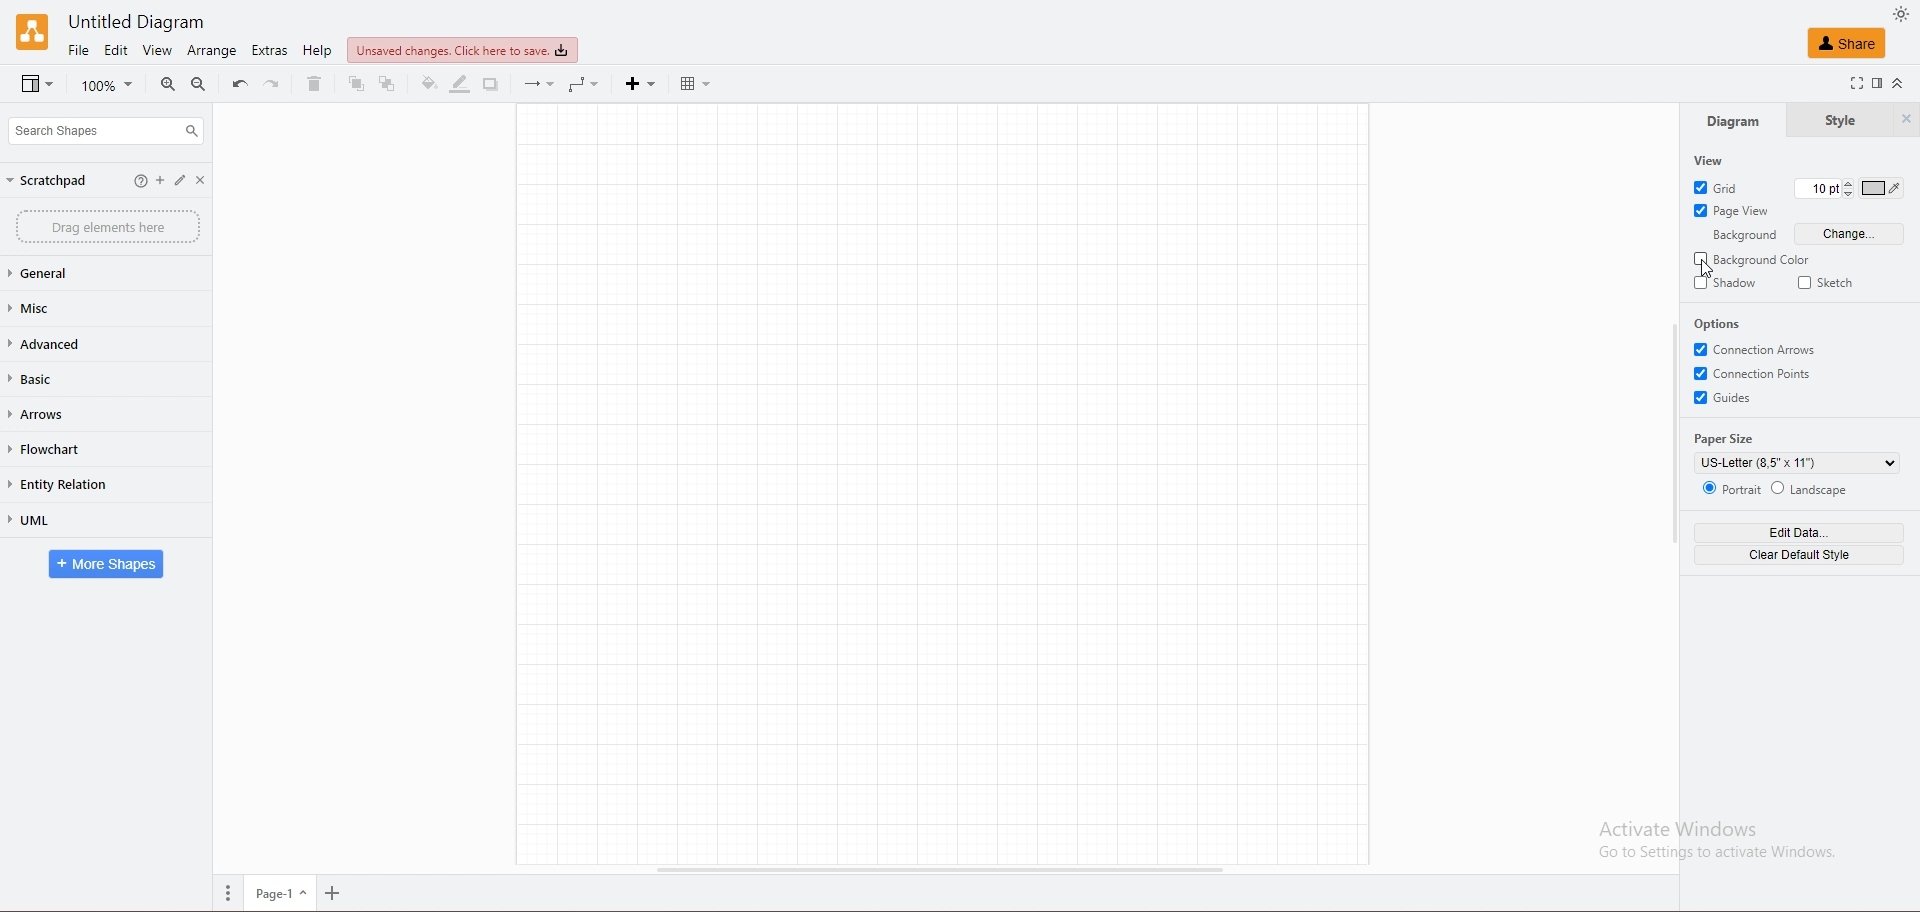 Image resolution: width=1920 pixels, height=912 pixels. I want to click on edit, so click(117, 50).